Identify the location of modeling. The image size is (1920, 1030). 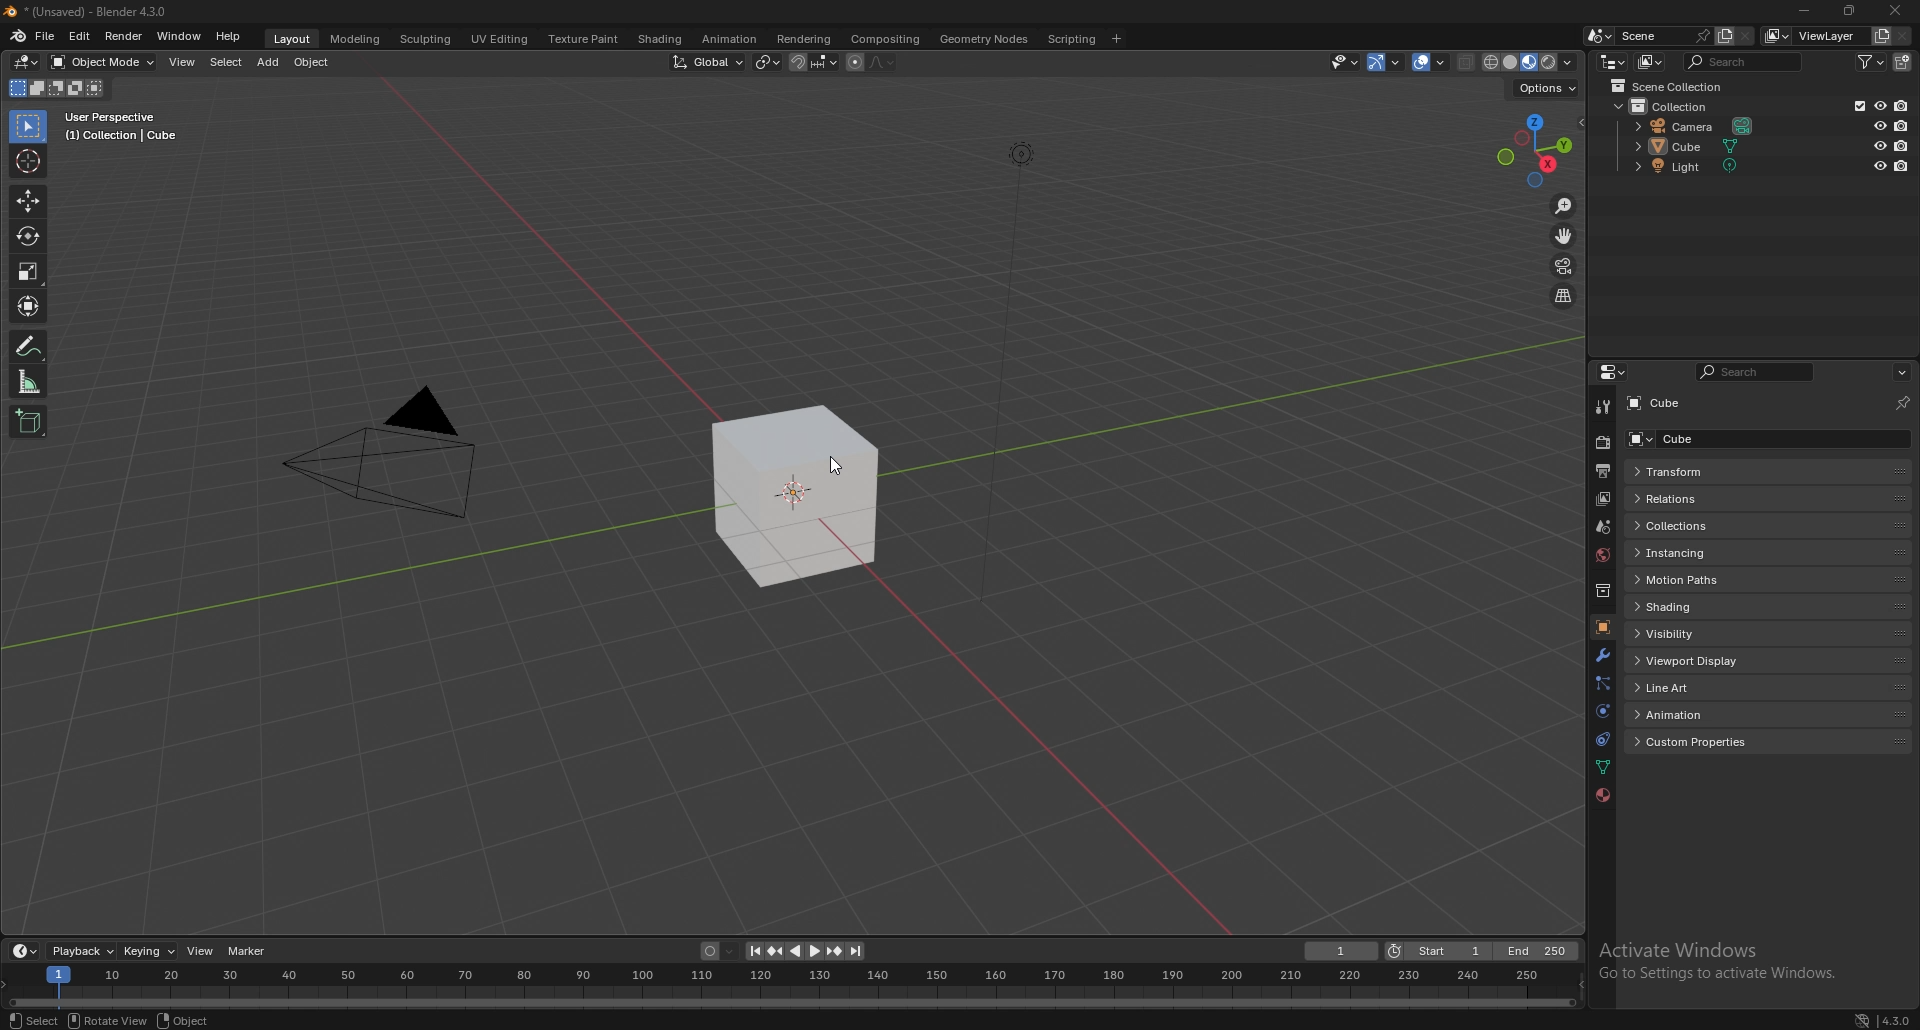
(356, 38).